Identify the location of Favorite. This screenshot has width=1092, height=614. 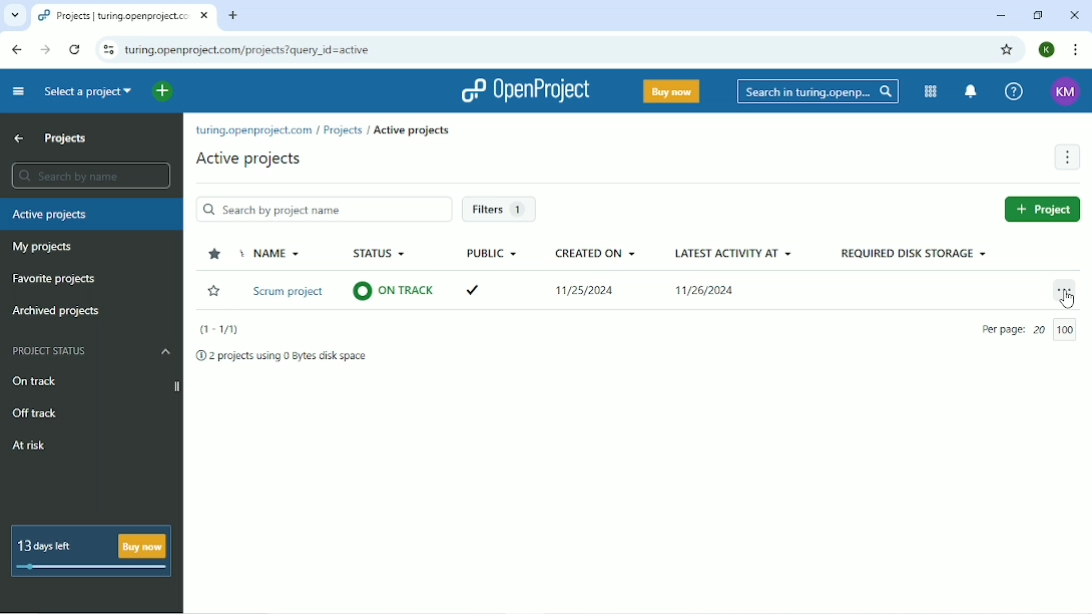
(214, 291).